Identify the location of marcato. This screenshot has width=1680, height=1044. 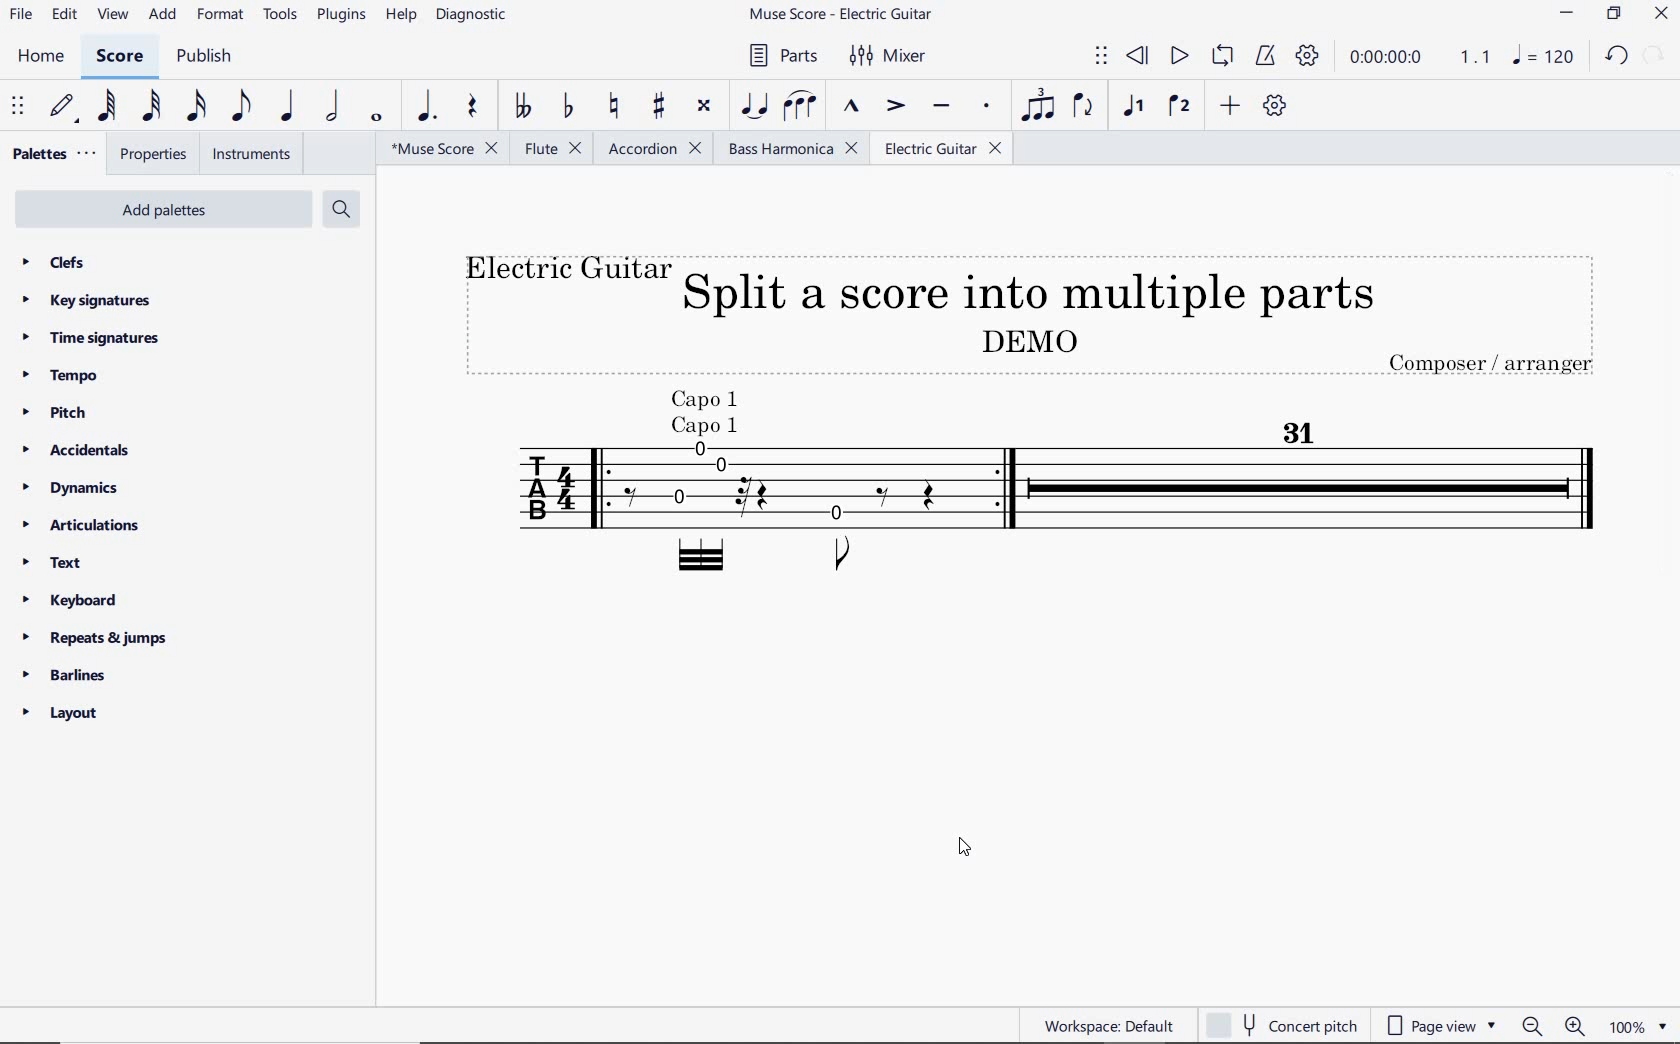
(852, 108).